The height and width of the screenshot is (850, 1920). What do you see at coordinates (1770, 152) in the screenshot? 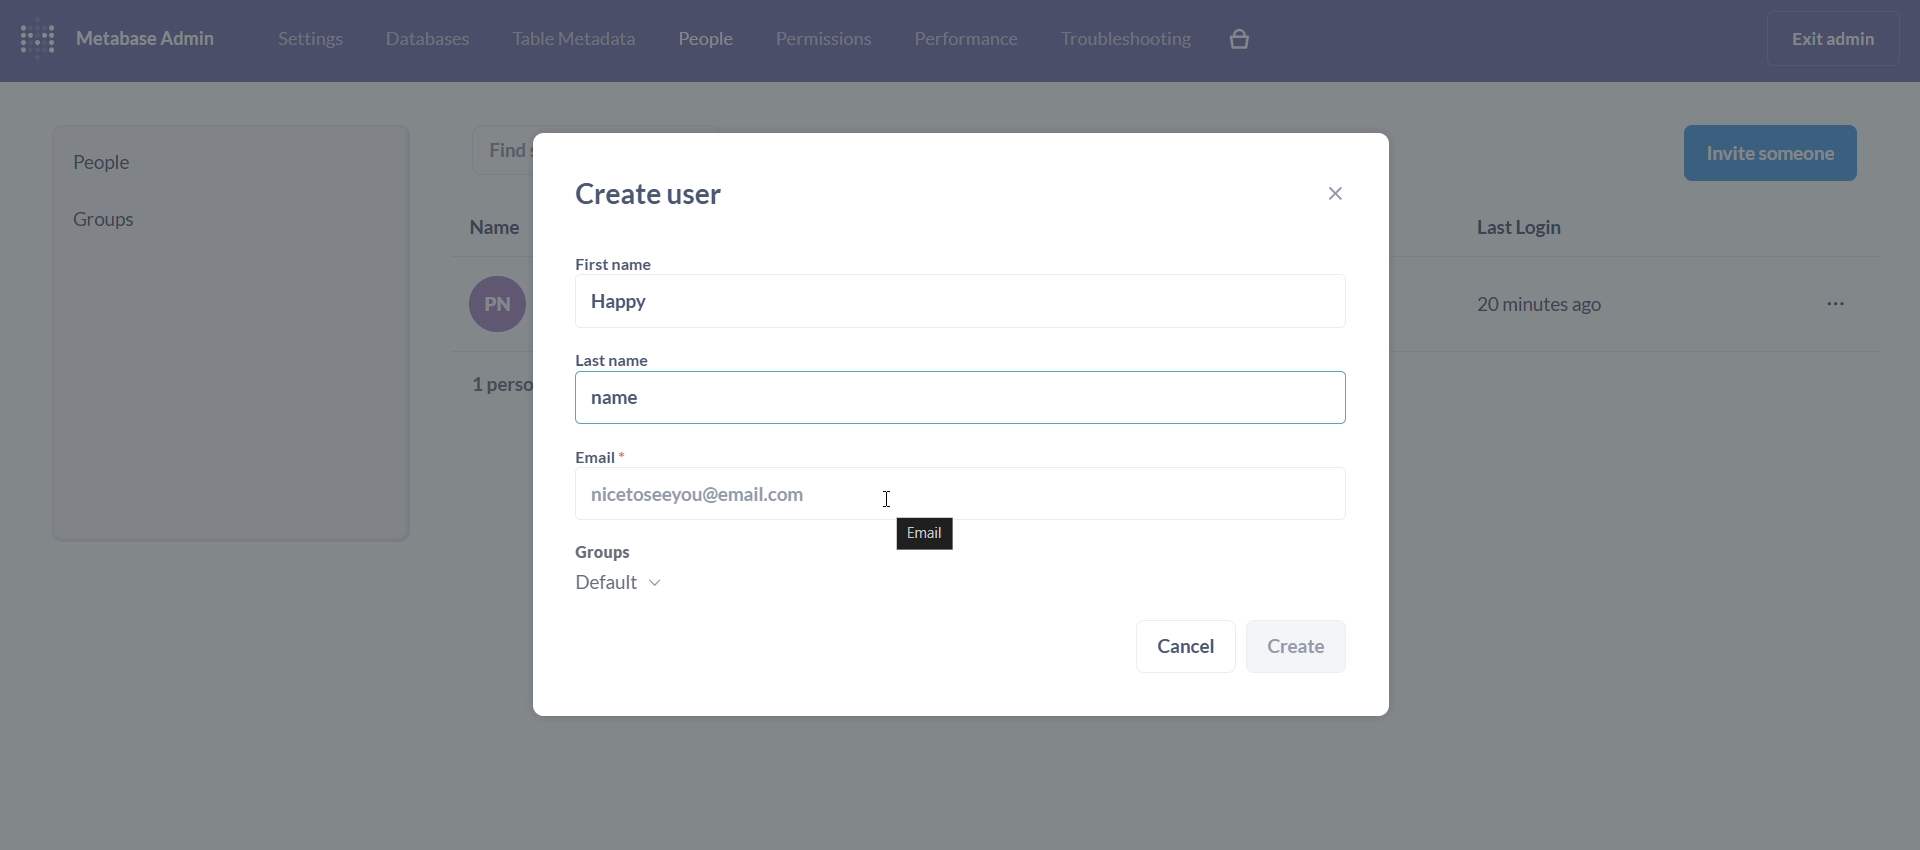
I see `invite someone` at bounding box center [1770, 152].